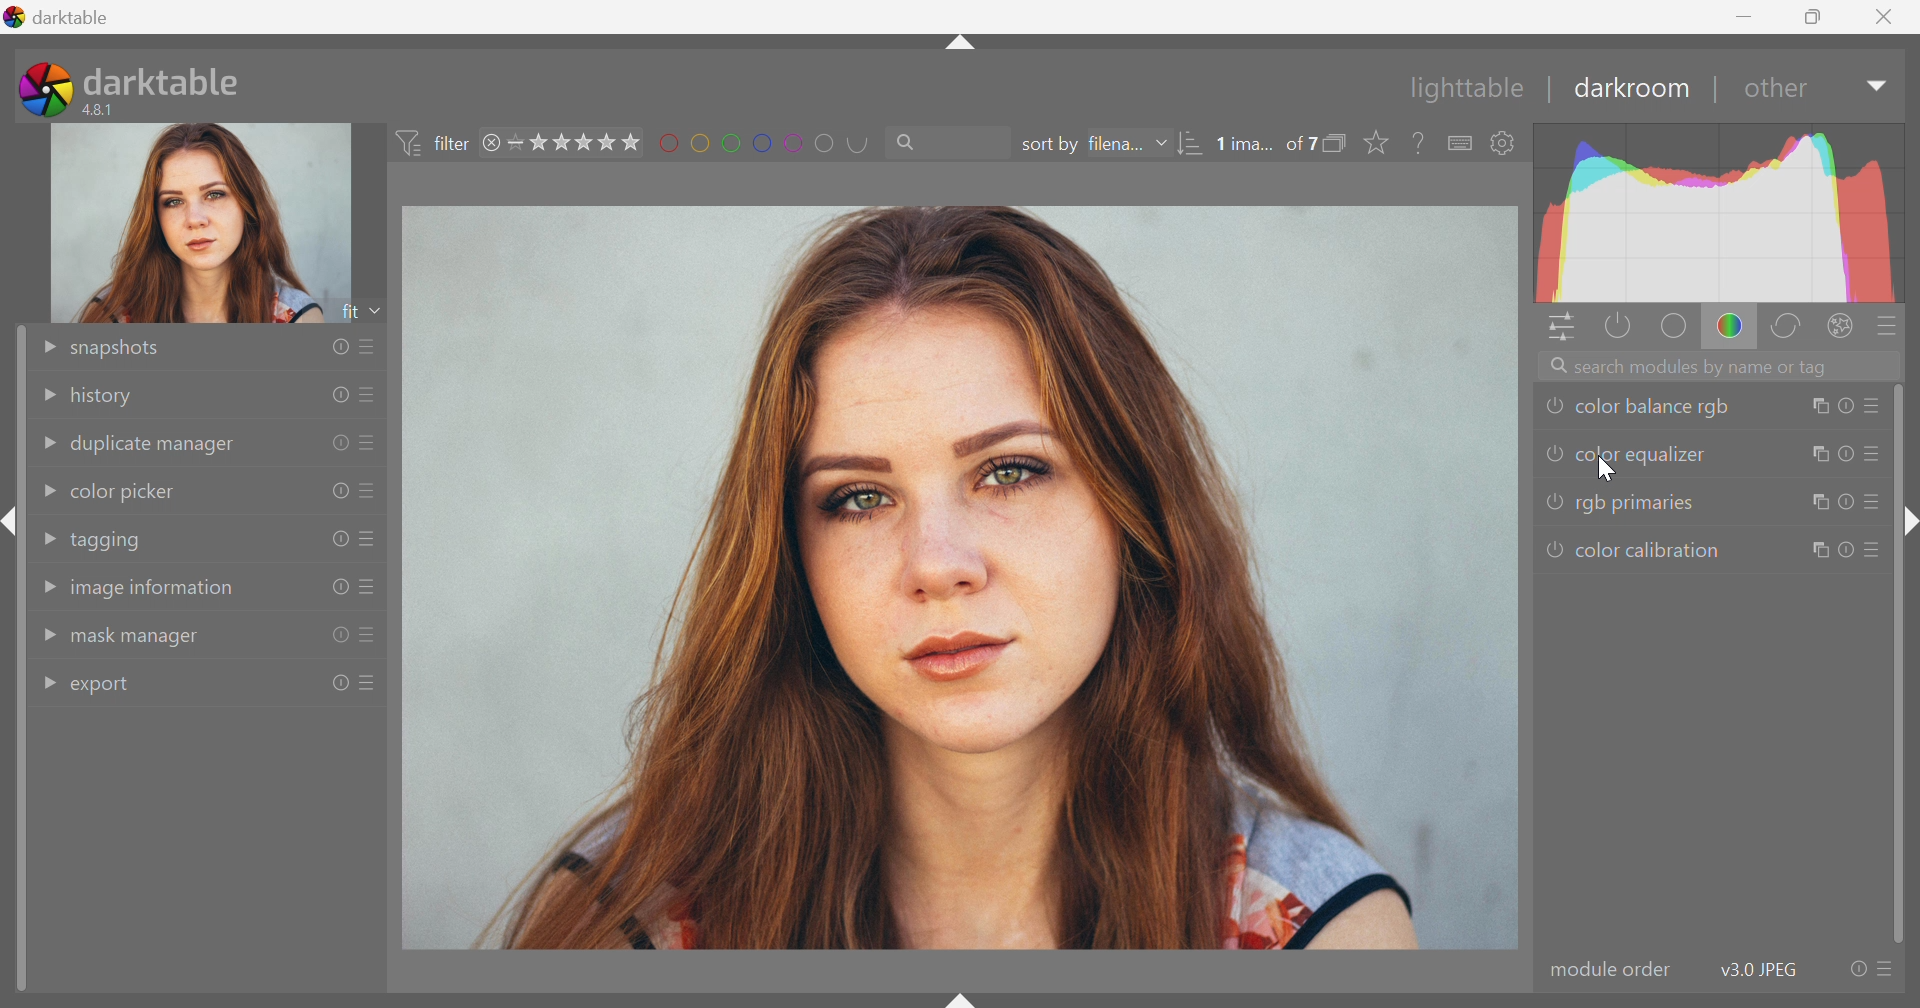  I want to click on presets, so click(1889, 325).